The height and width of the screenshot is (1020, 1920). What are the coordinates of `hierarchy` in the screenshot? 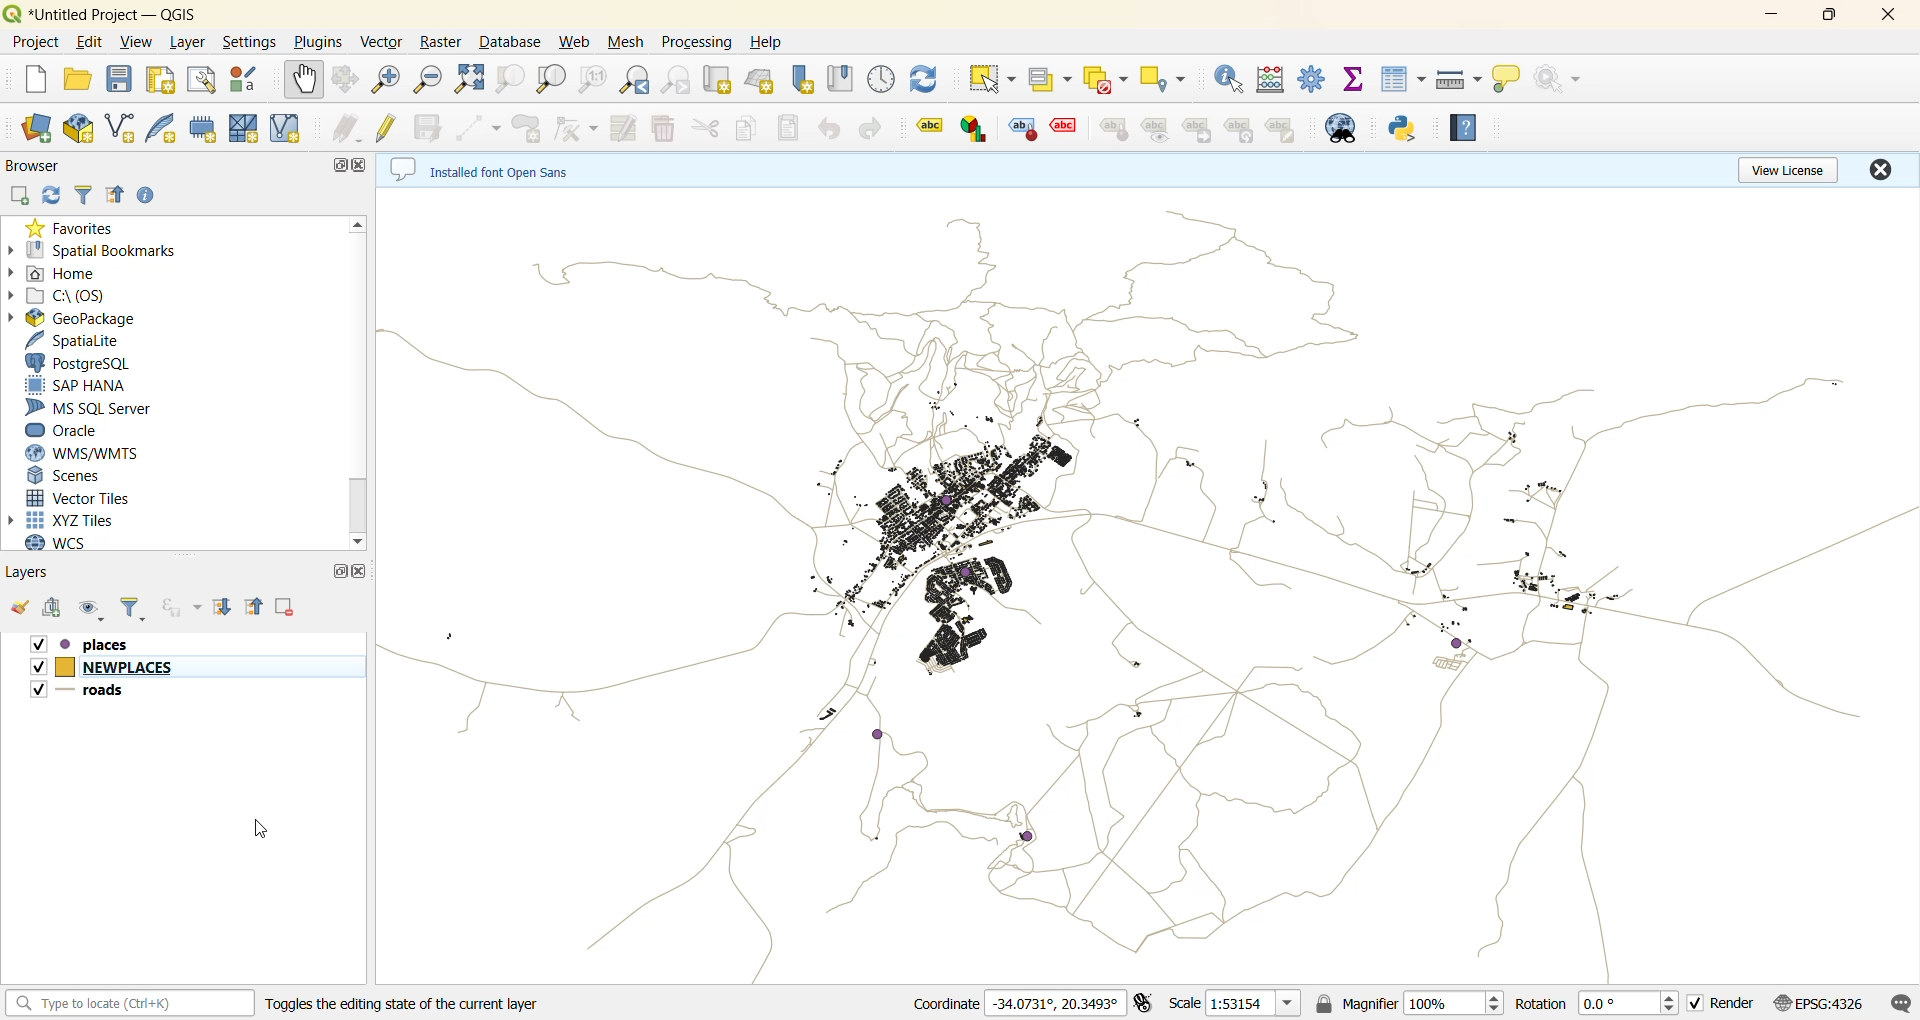 It's located at (1241, 130).